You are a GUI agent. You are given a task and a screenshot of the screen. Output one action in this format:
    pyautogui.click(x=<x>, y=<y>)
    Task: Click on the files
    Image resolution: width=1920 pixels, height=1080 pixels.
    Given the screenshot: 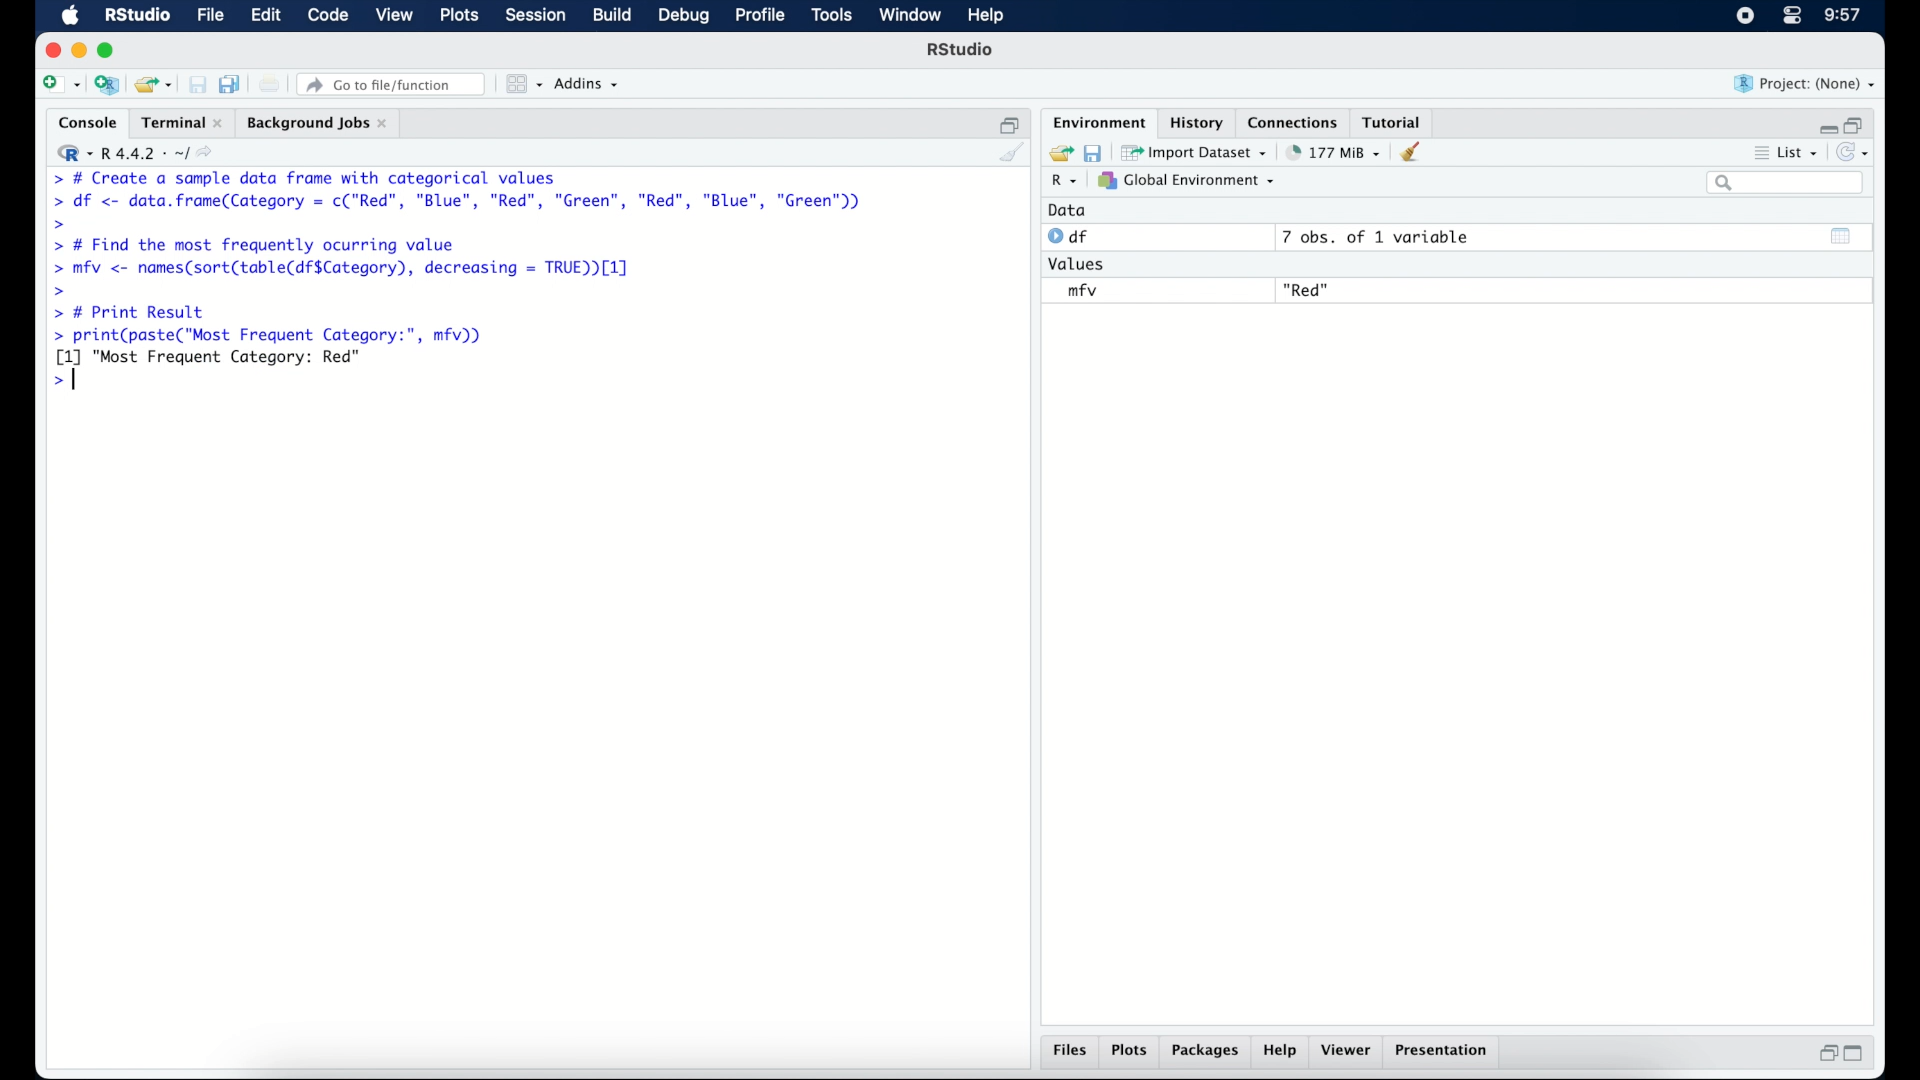 What is the action you would take?
    pyautogui.click(x=1068, y=1052)
    